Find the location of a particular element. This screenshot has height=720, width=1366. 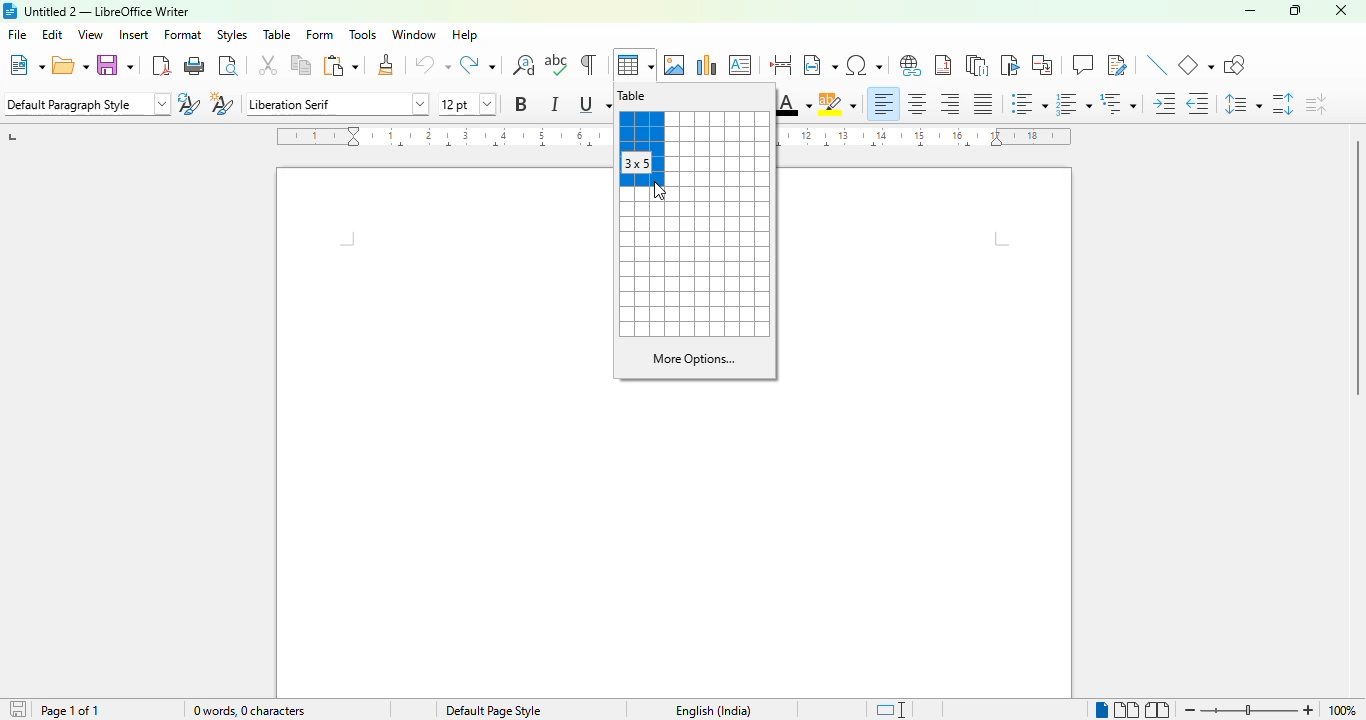

logo is located at coordinates (10, 11).